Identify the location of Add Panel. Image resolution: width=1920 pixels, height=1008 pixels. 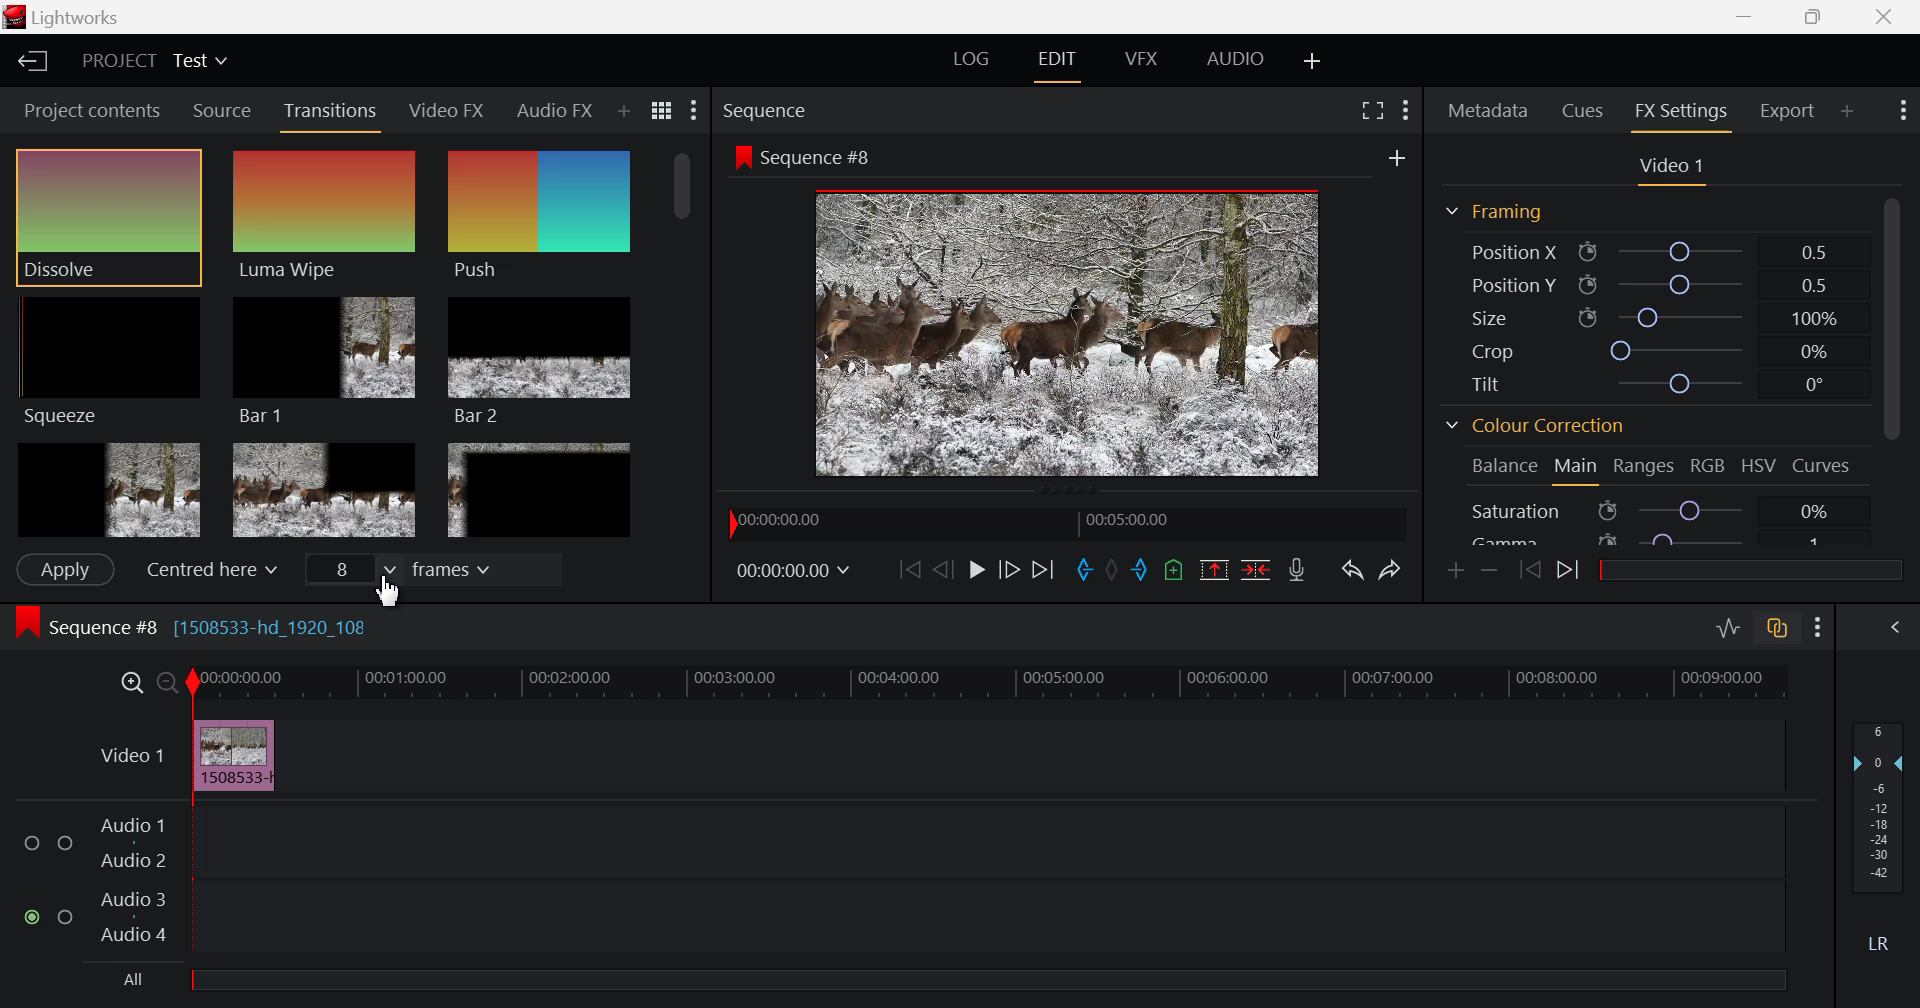
(623, 107).